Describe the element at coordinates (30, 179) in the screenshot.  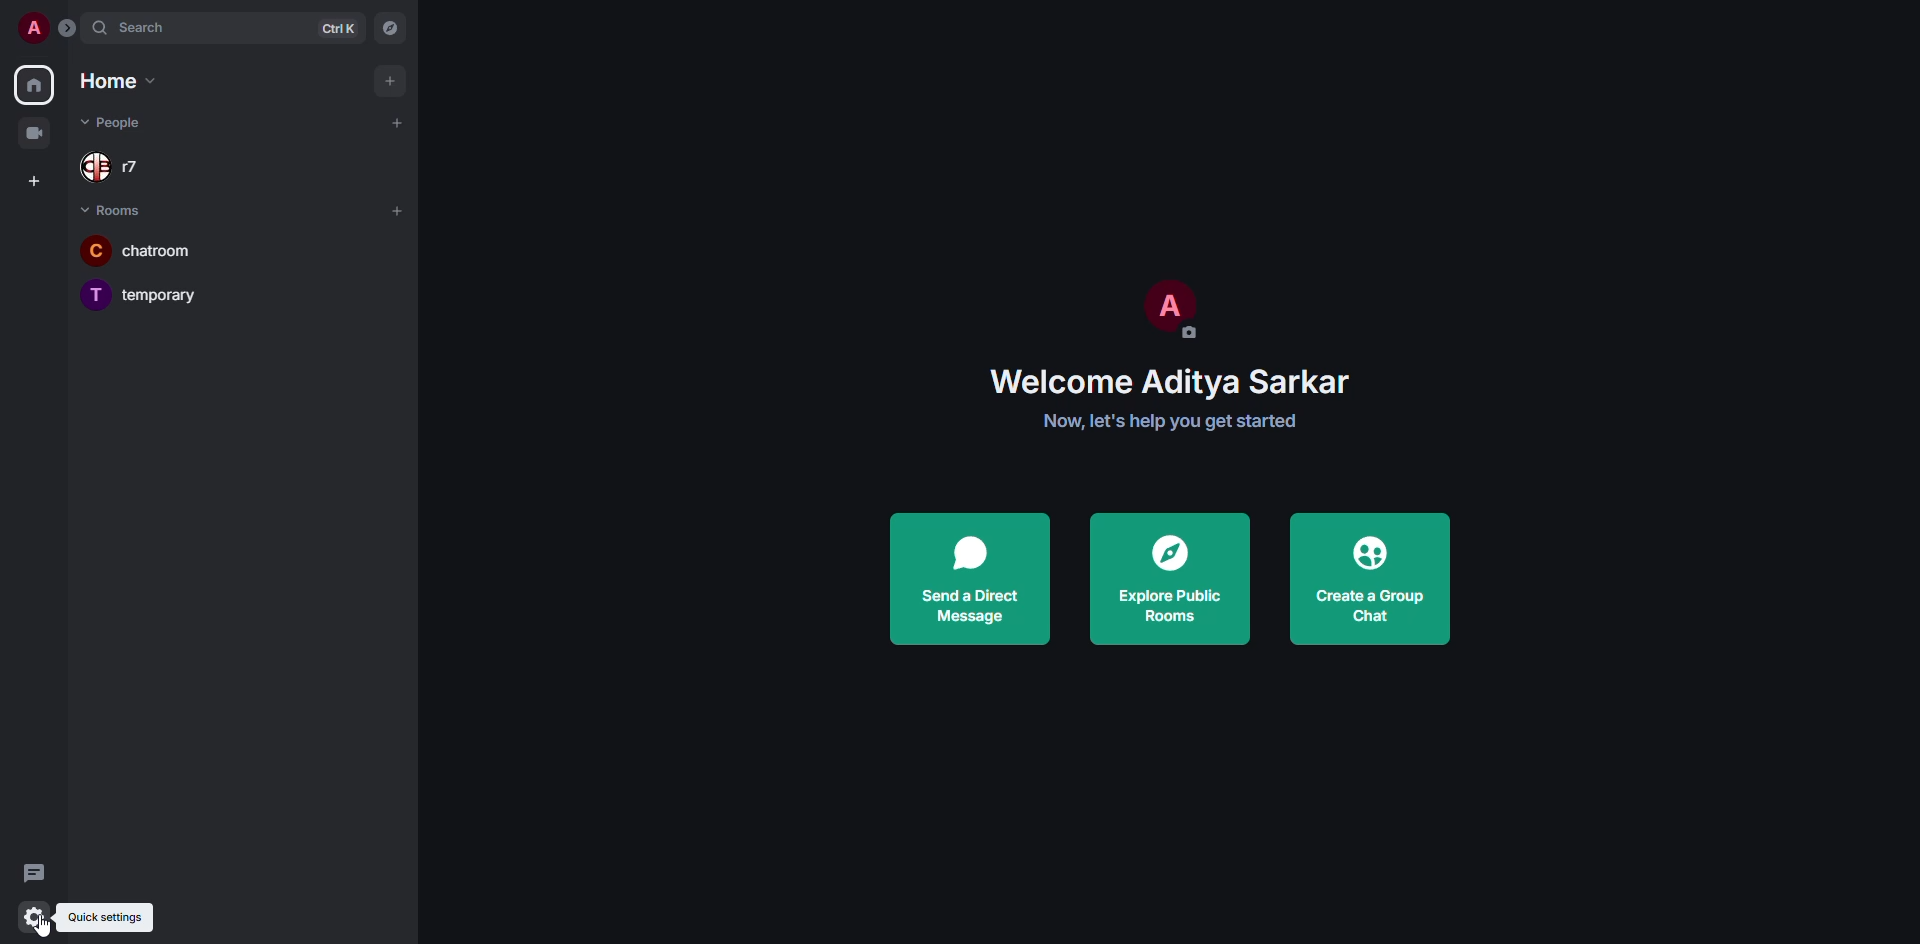
I see `create space` at that location.